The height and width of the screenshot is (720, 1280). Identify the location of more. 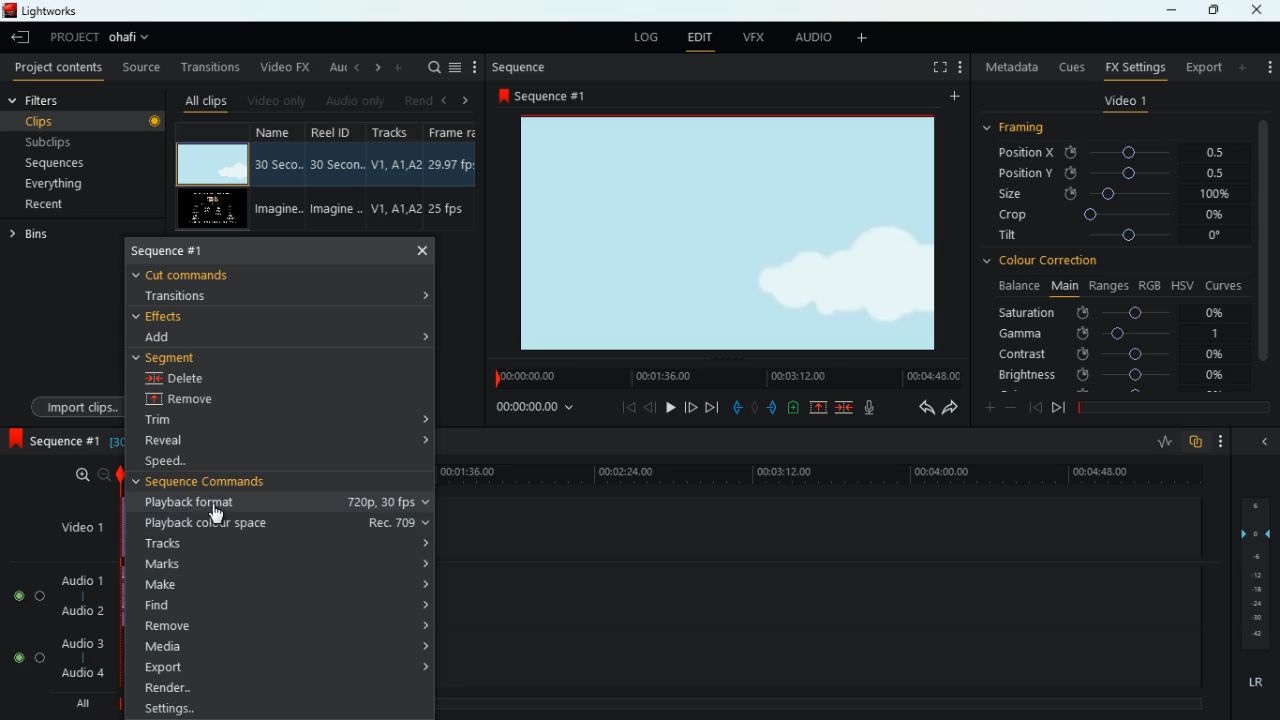
(477, 67).